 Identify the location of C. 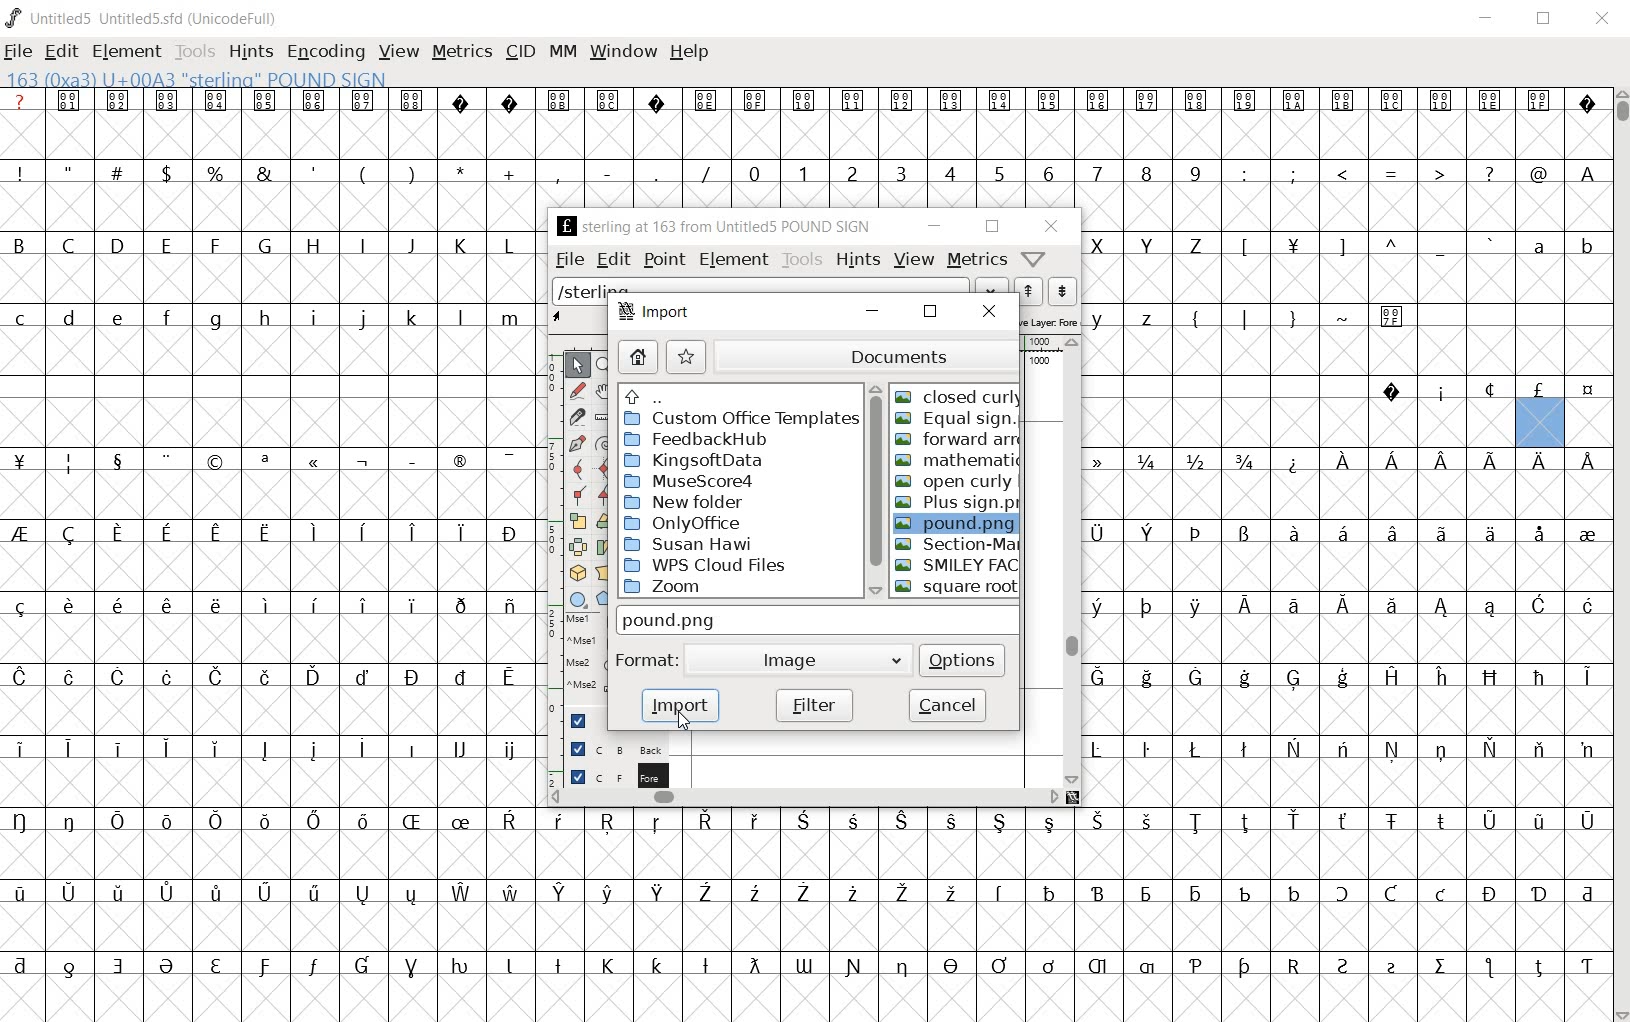
(71, 247).